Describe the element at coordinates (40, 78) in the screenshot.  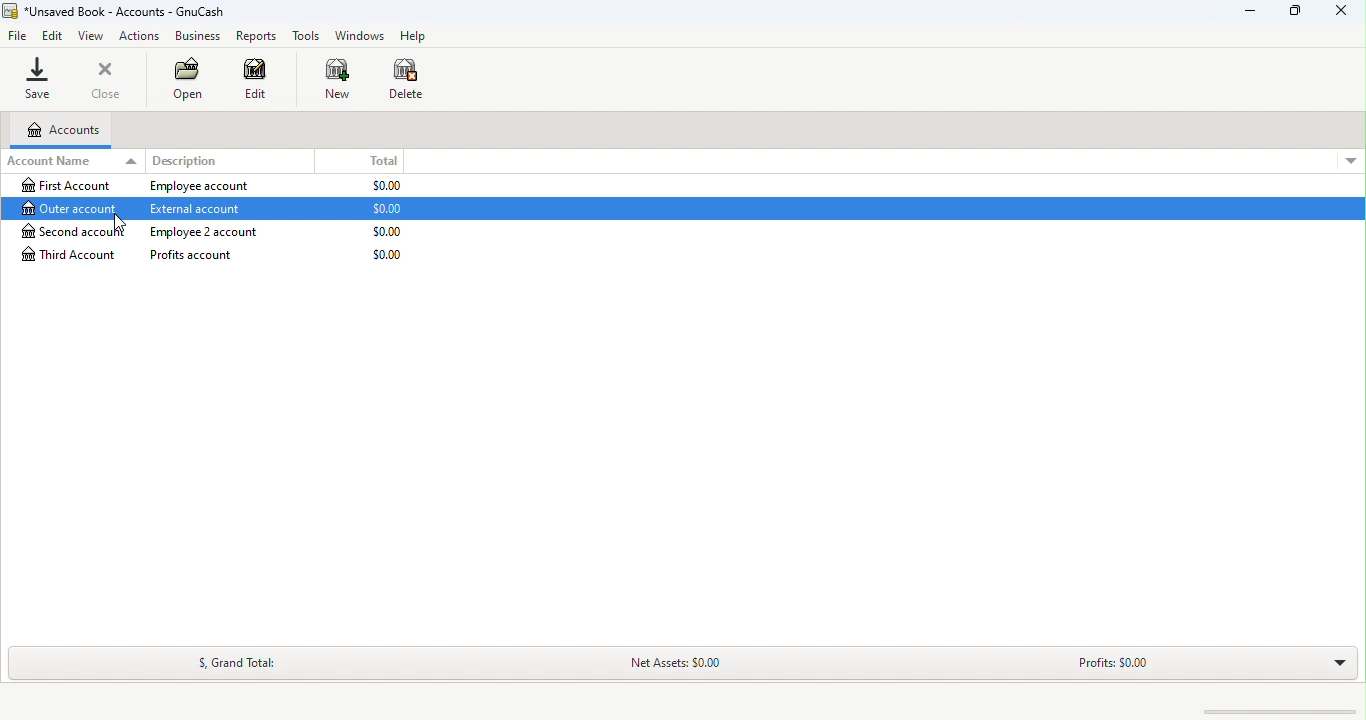
I see `Save` at that location.